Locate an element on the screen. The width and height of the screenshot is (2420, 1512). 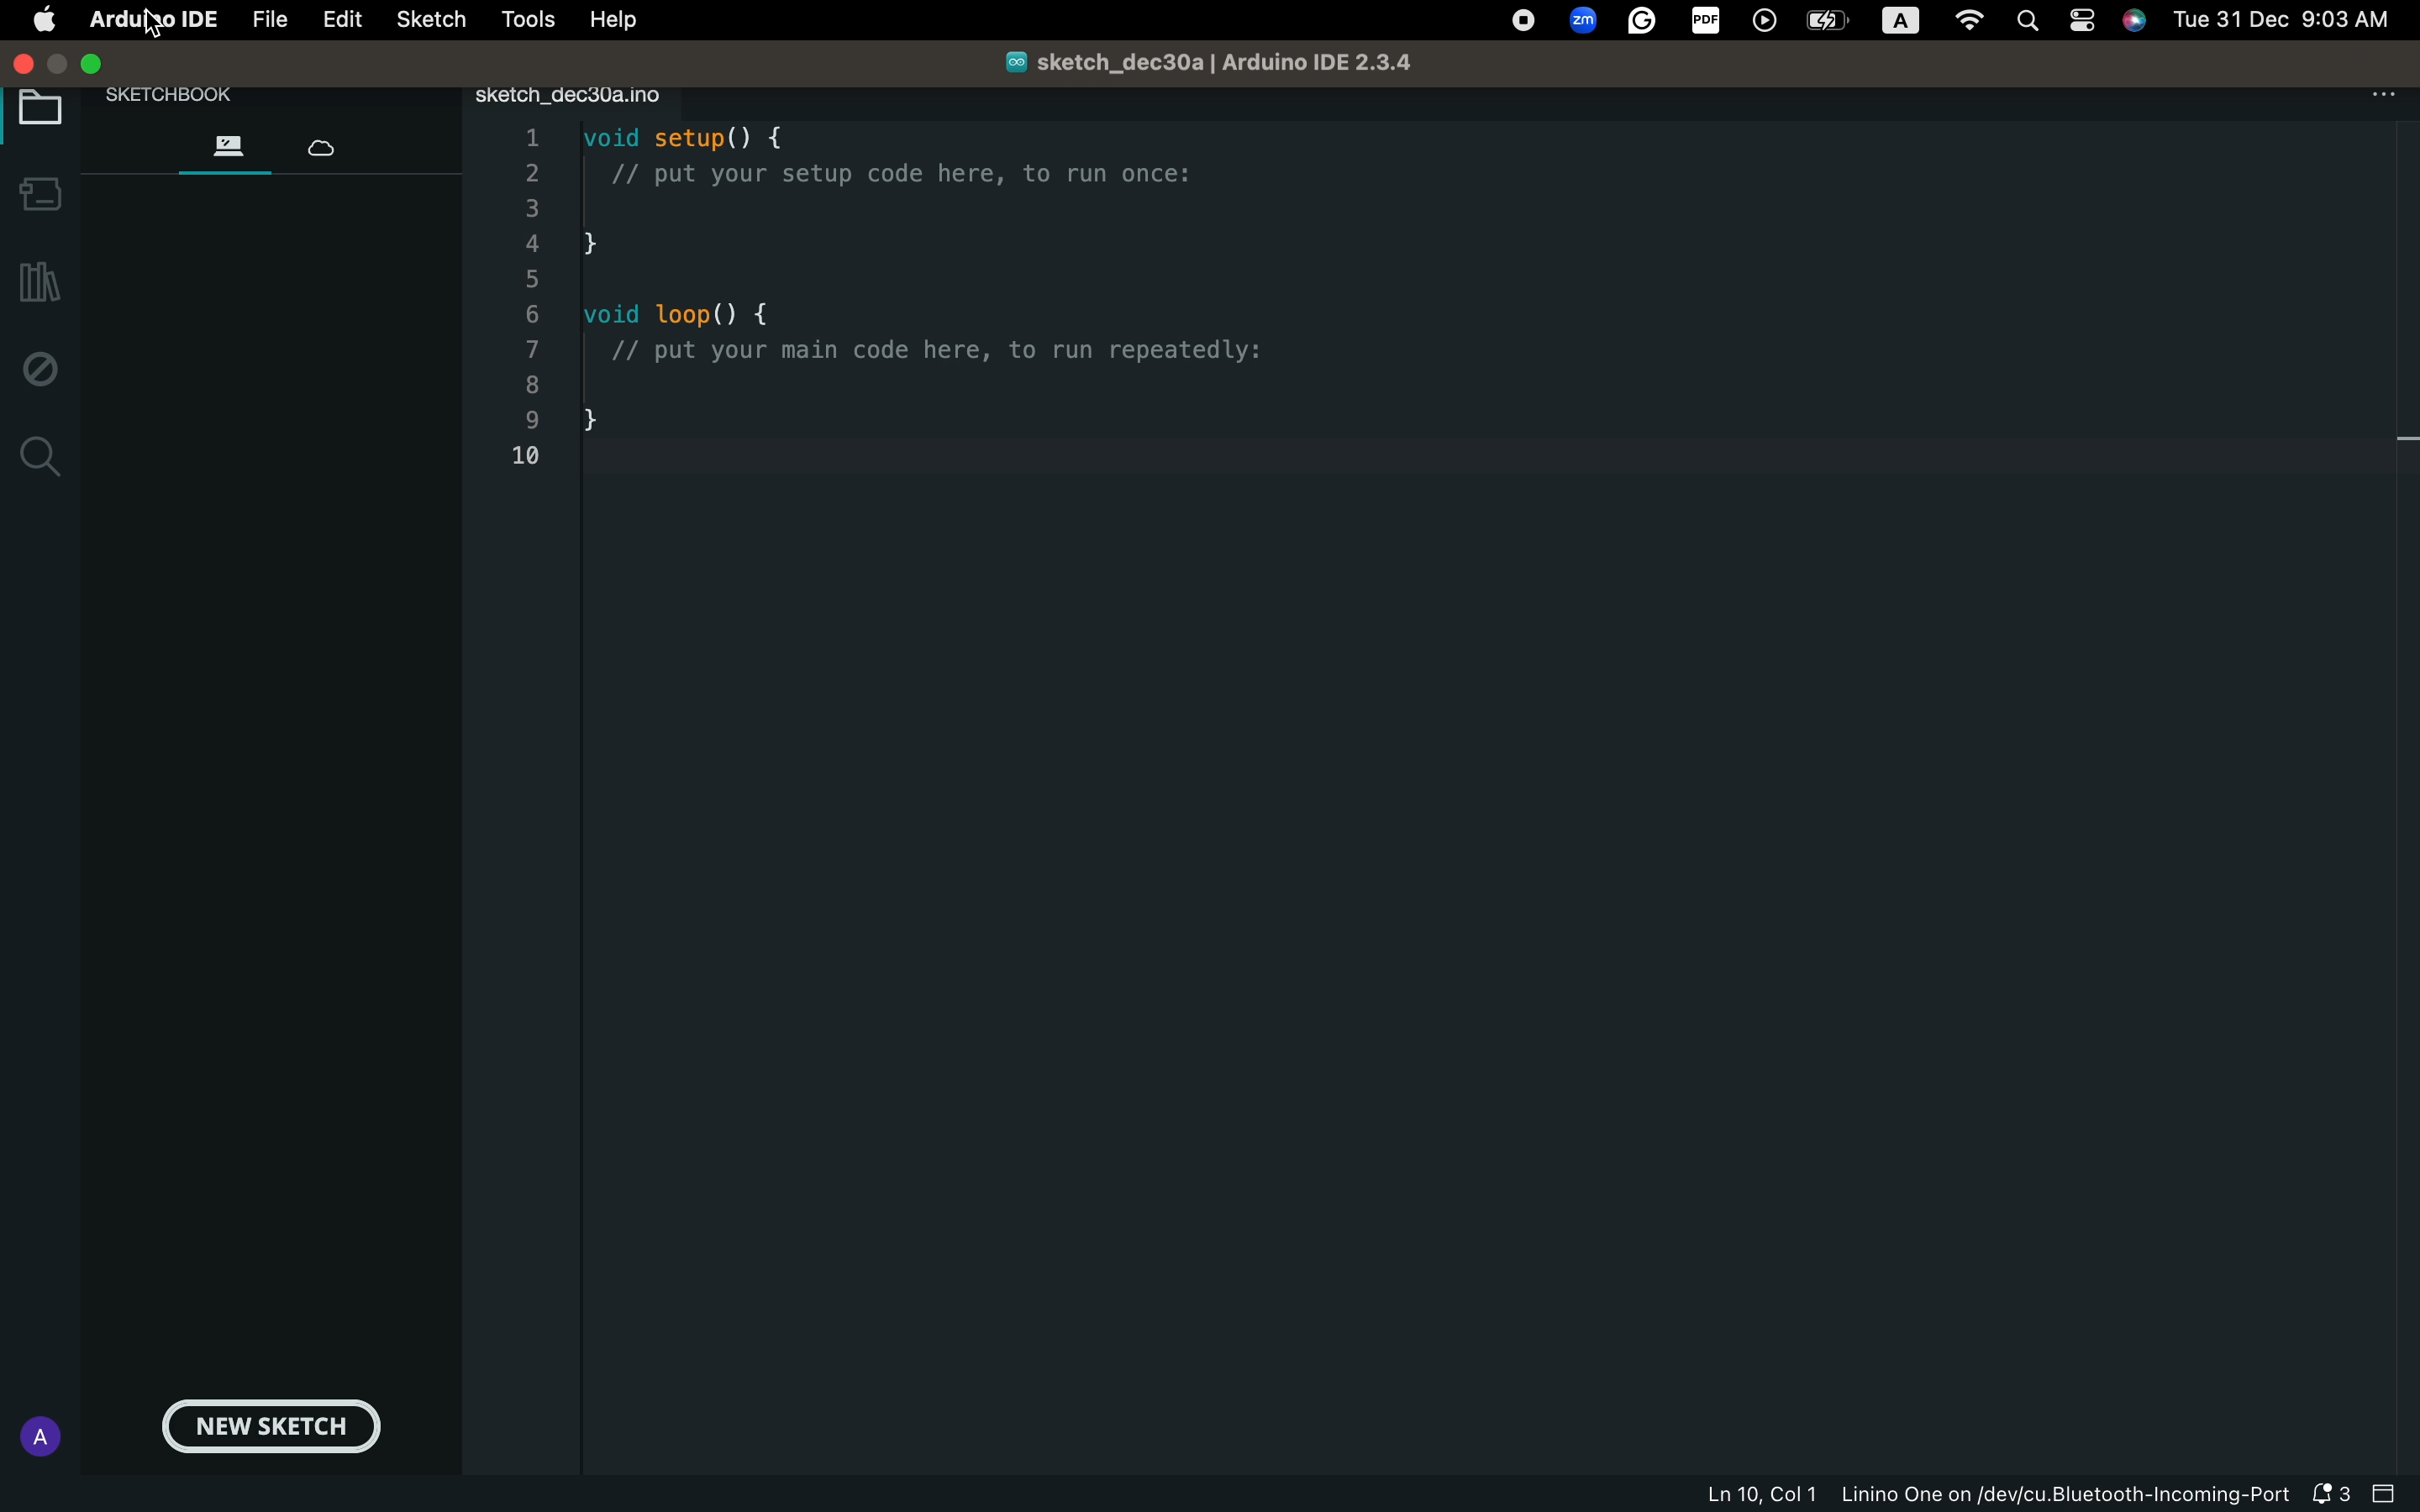
tools is located at coordinates (522, 19).